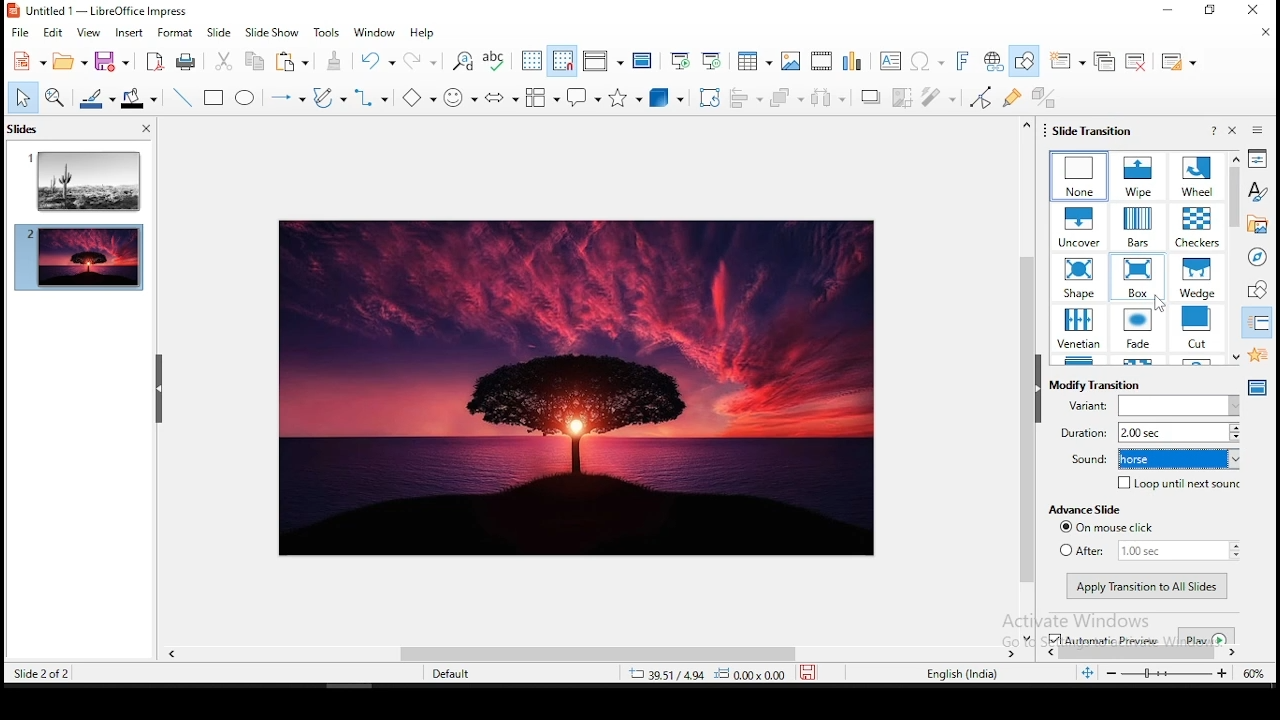  Describe the element at coordinates (155, 61) in the screenshot. I see `acrobat as pdf` at that location.